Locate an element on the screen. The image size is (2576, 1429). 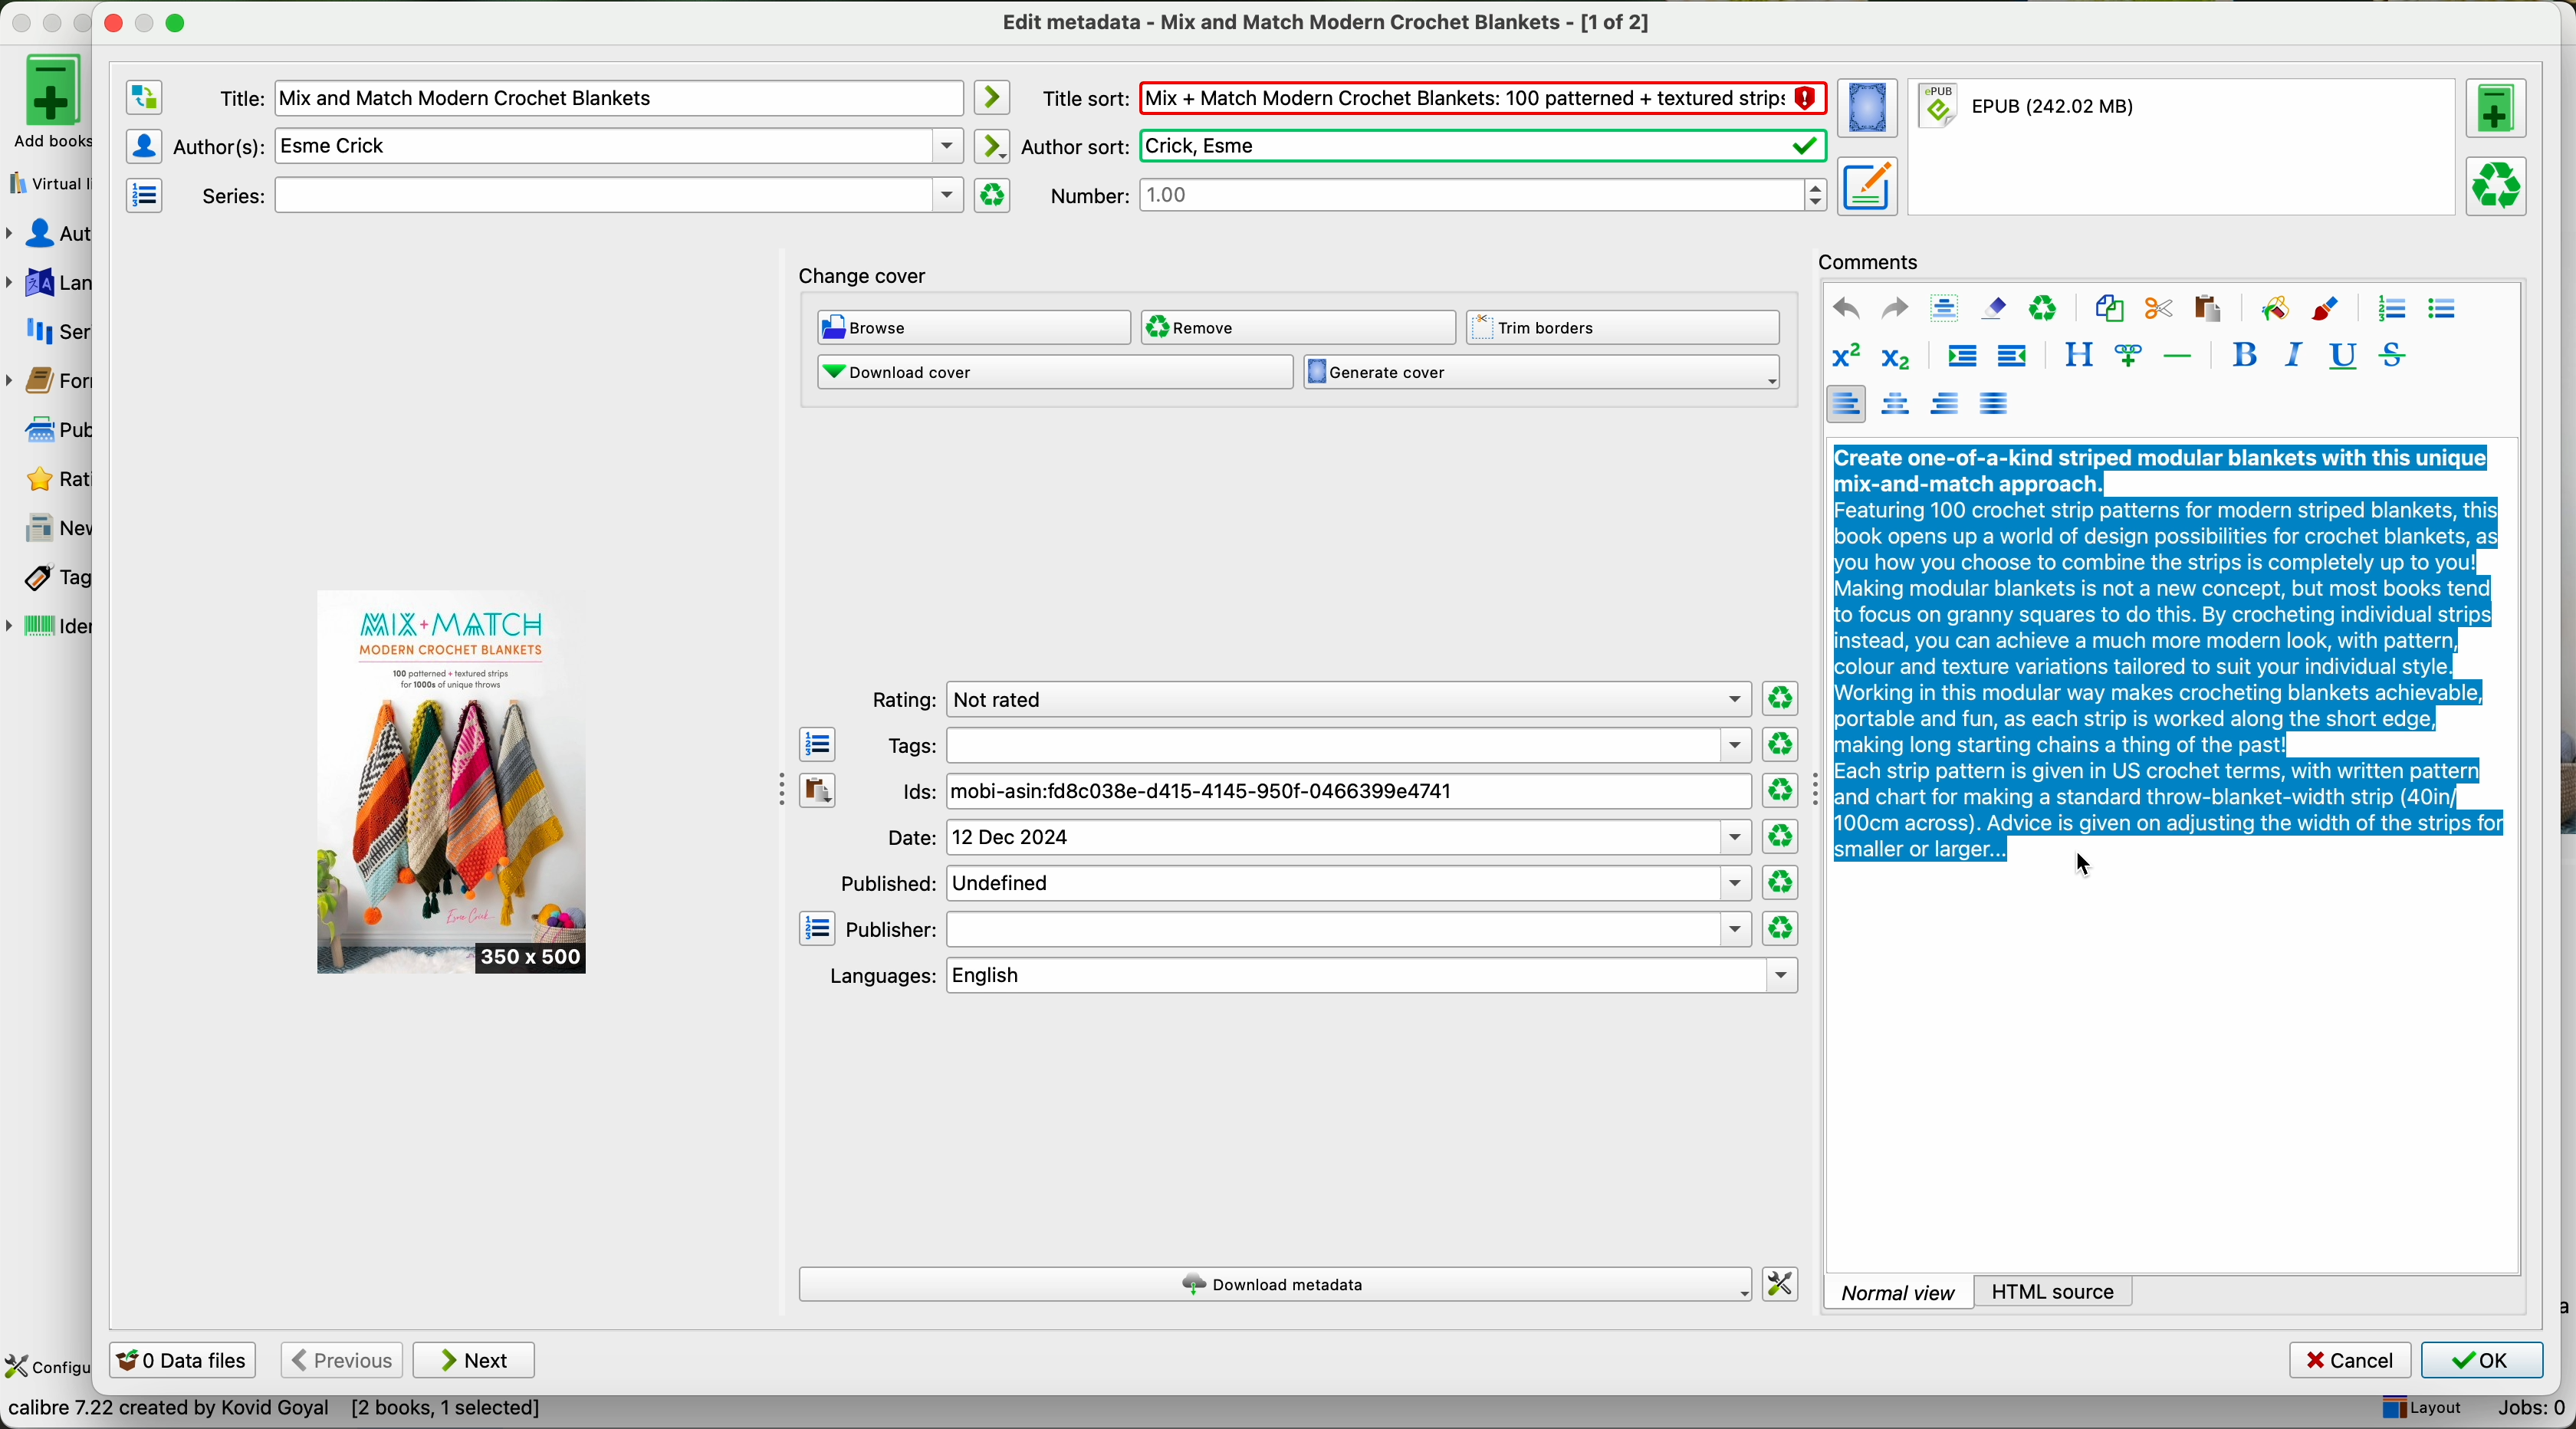
add books is located at coordinates (45, 100).